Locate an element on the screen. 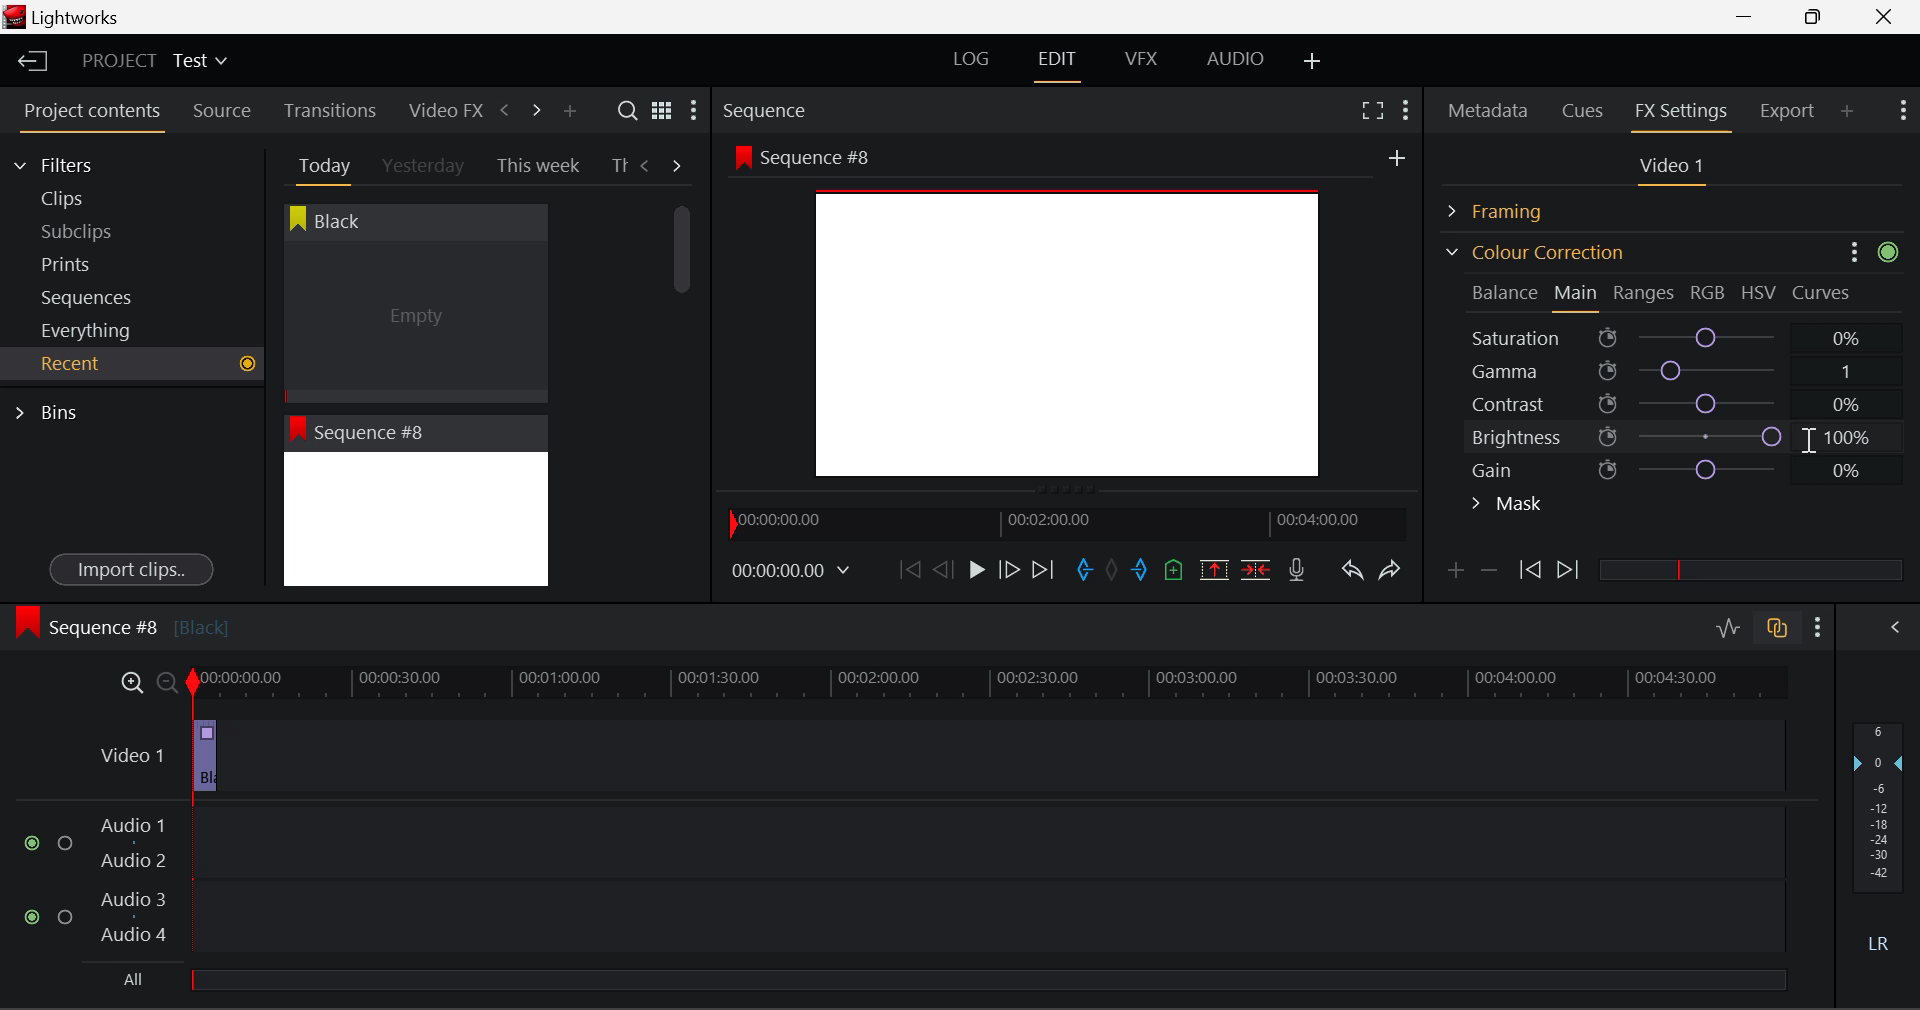 The height and width of the screenshot is (1010, 1920). All is located at coordinates (135, 980).